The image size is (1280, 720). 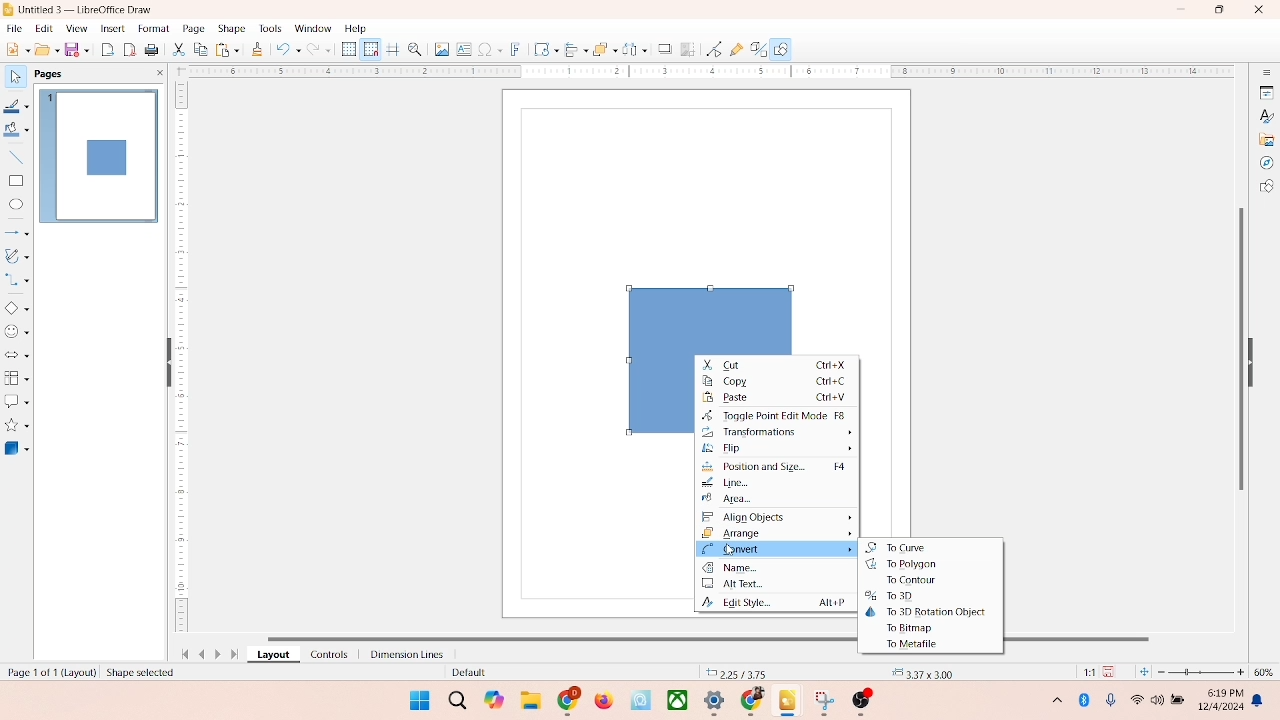 I want to click on horizontal scroll bar, so click(x=534, y=637).